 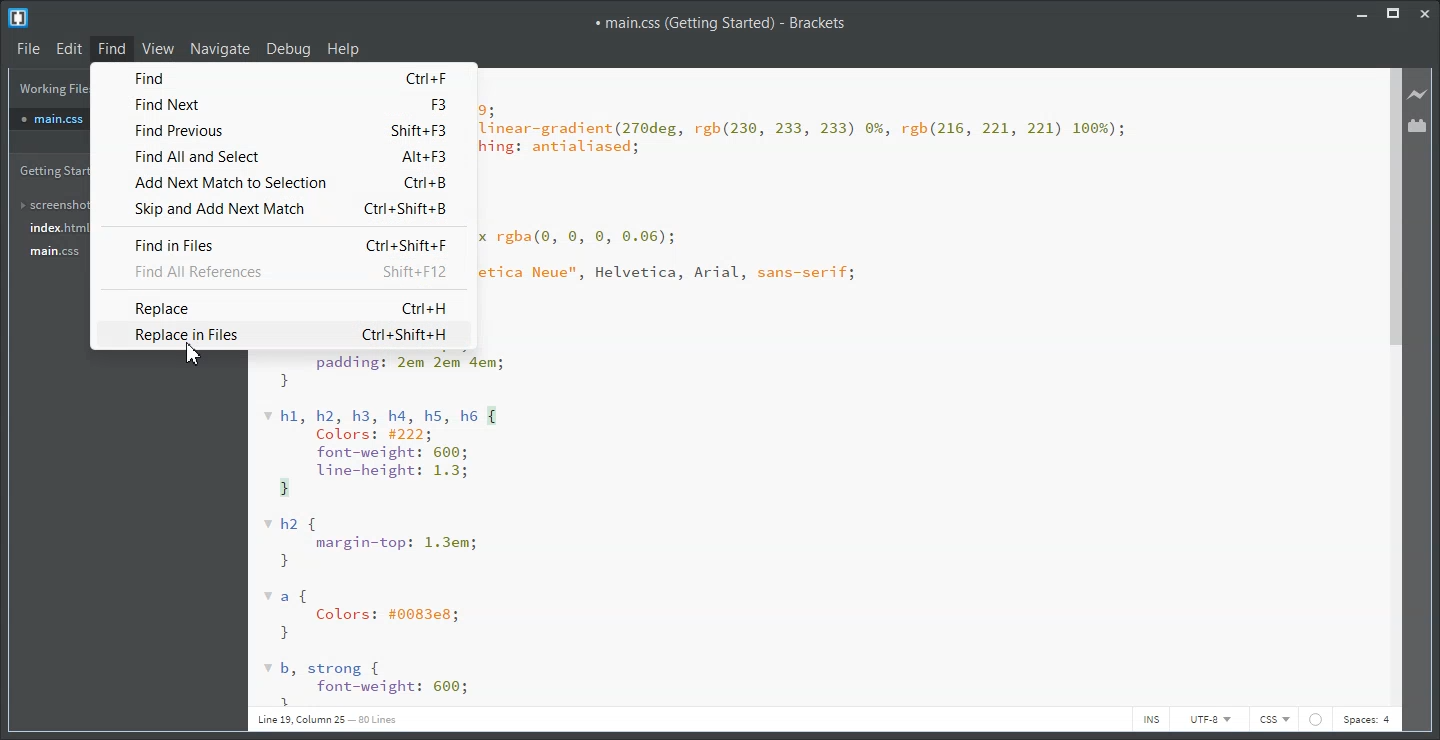 What do you see at coordinates (720, 22) in the screenshot?
I see `main.css (Getting Started) - Brackets` at bounding box center [720, 22].